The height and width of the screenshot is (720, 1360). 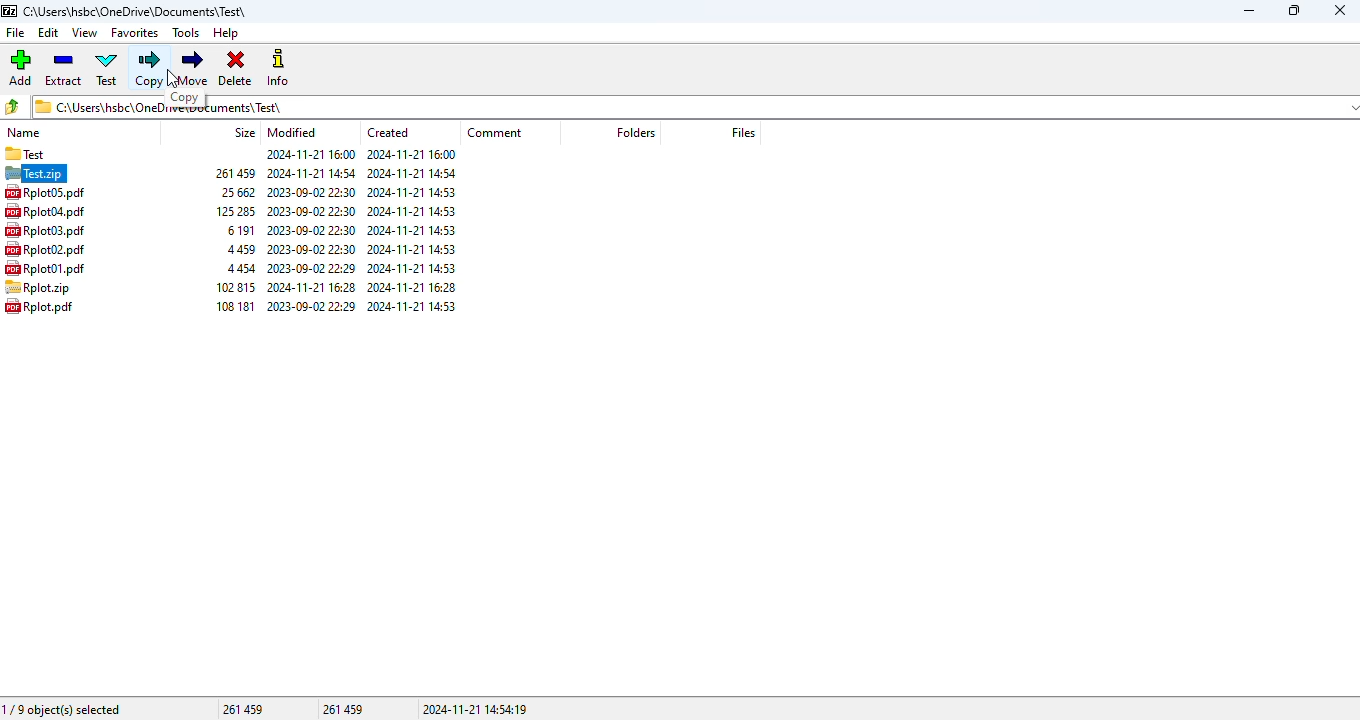 I want to click on files, so click(x=742, y=132).